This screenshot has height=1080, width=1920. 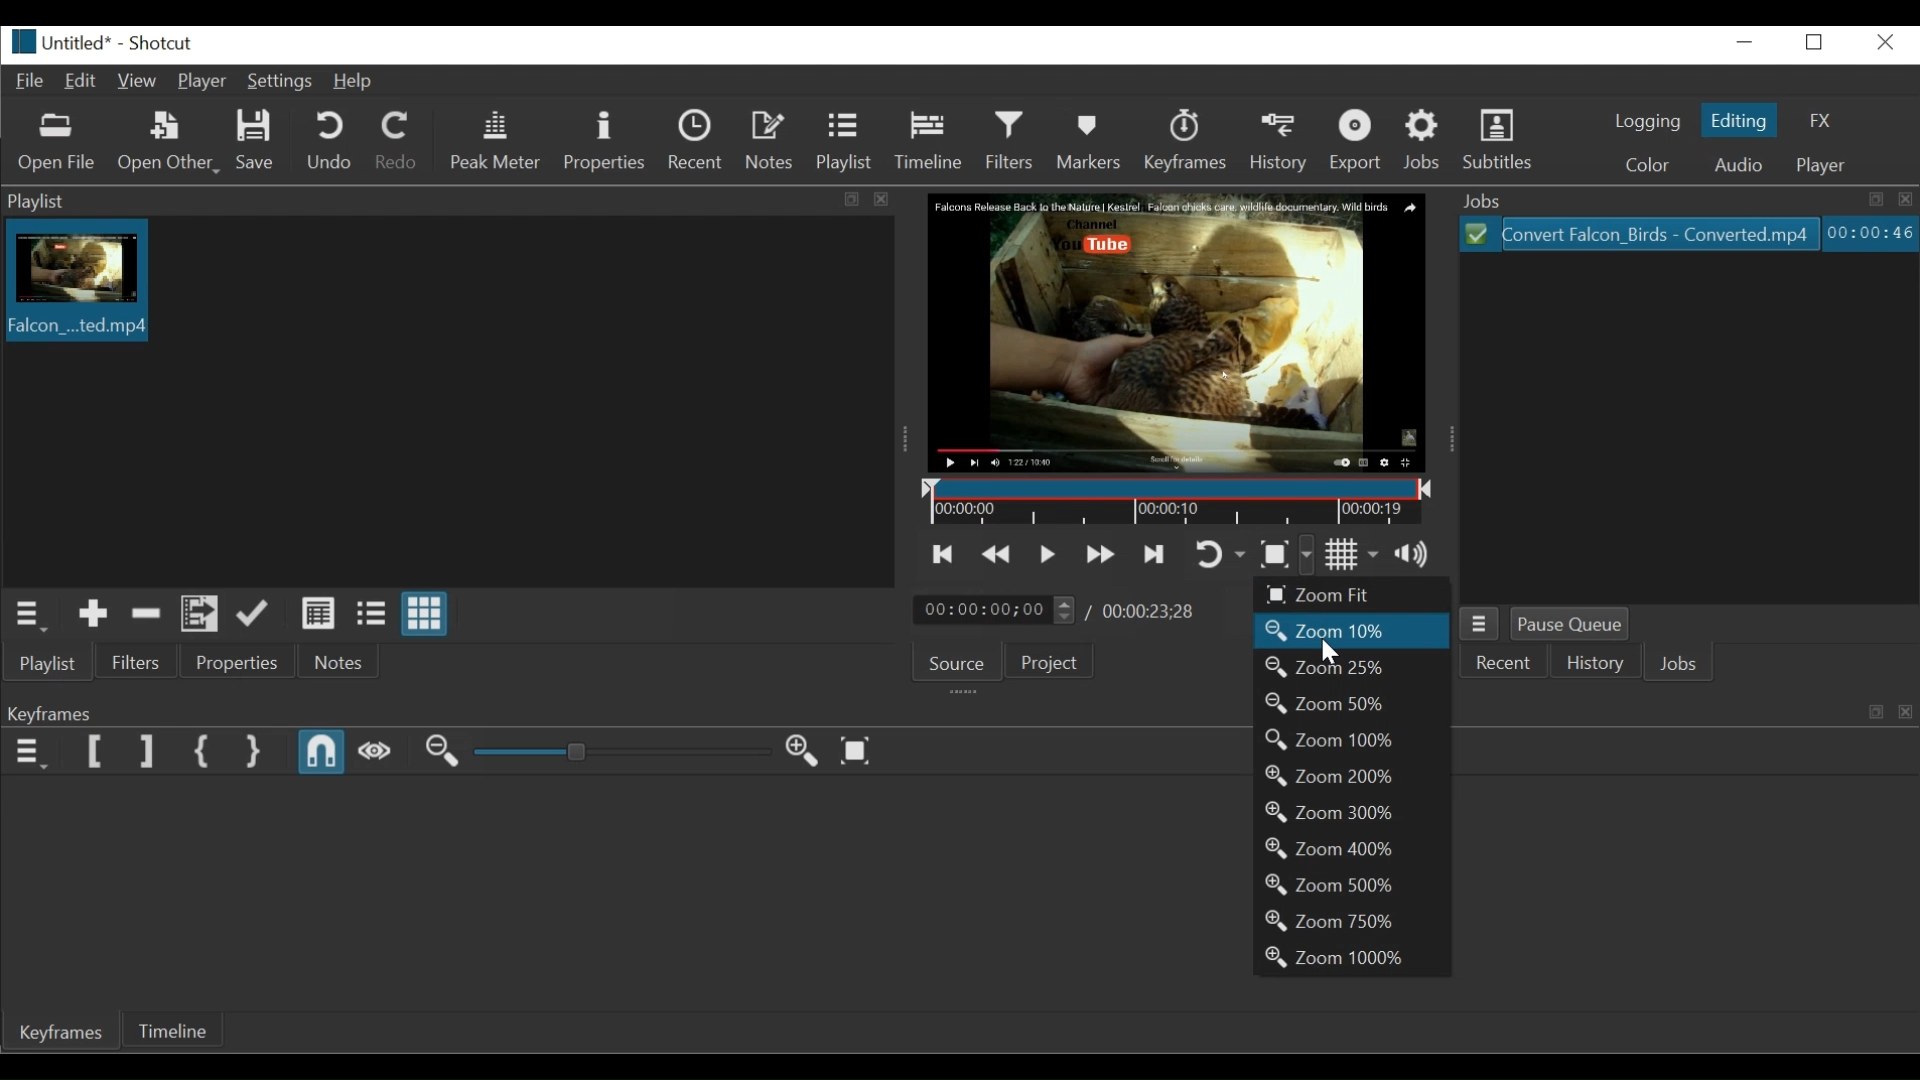 What do you see at coordinates (771, 140) in the screenshot?
I see `Notes` at bounding box center [771, 140].